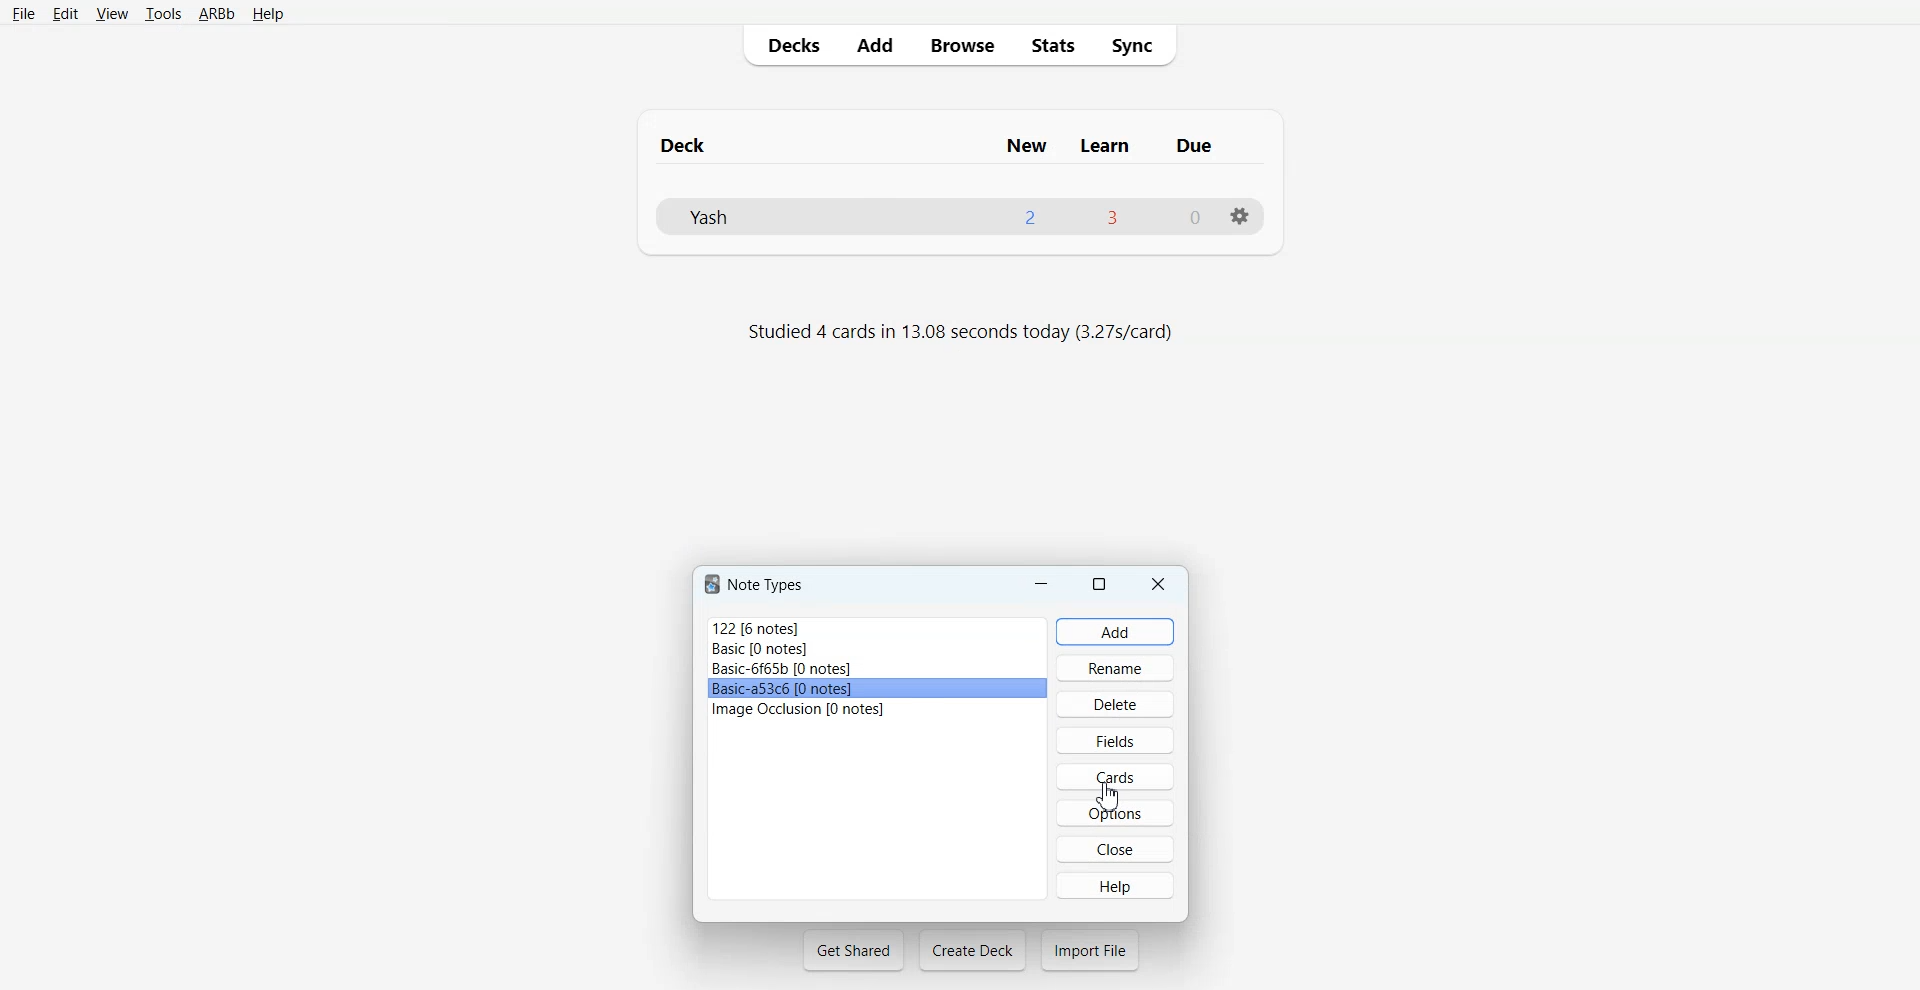 This screenshot has height=990, width=1920. Describe the element at coordinates (1159, 583) in the screenshot. I see `Close` at that location.